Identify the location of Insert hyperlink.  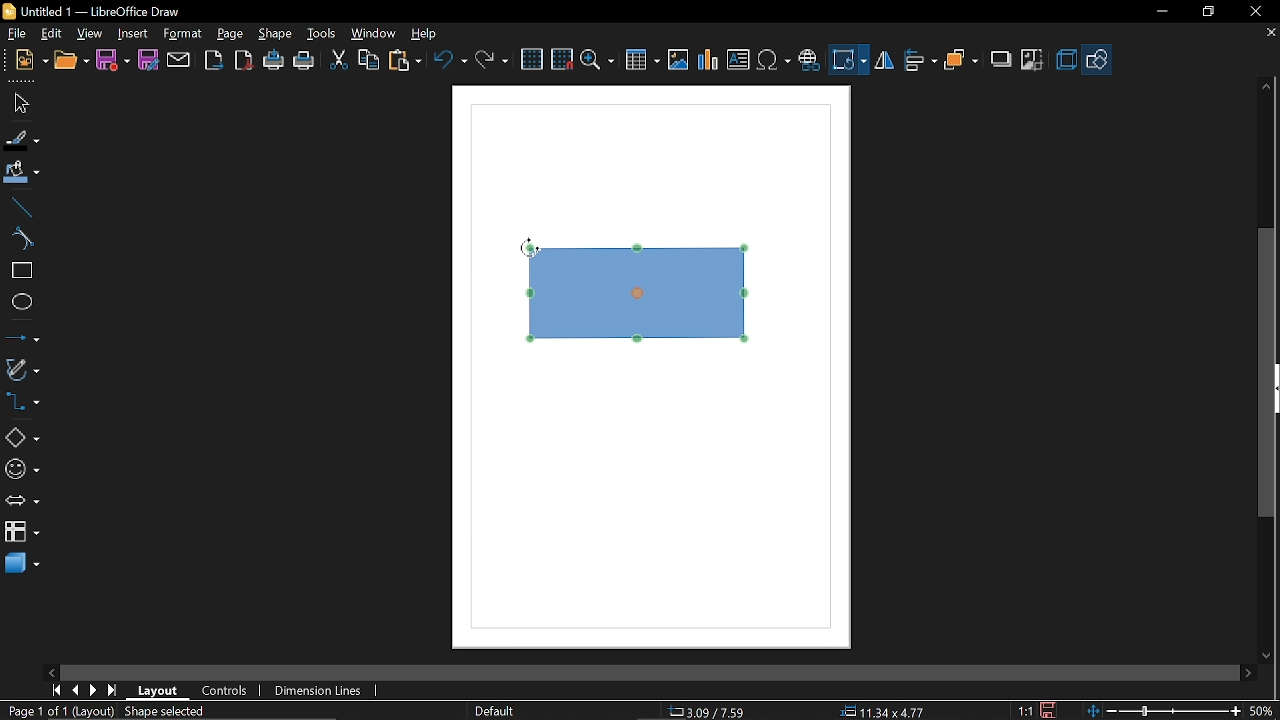
(810, 58).